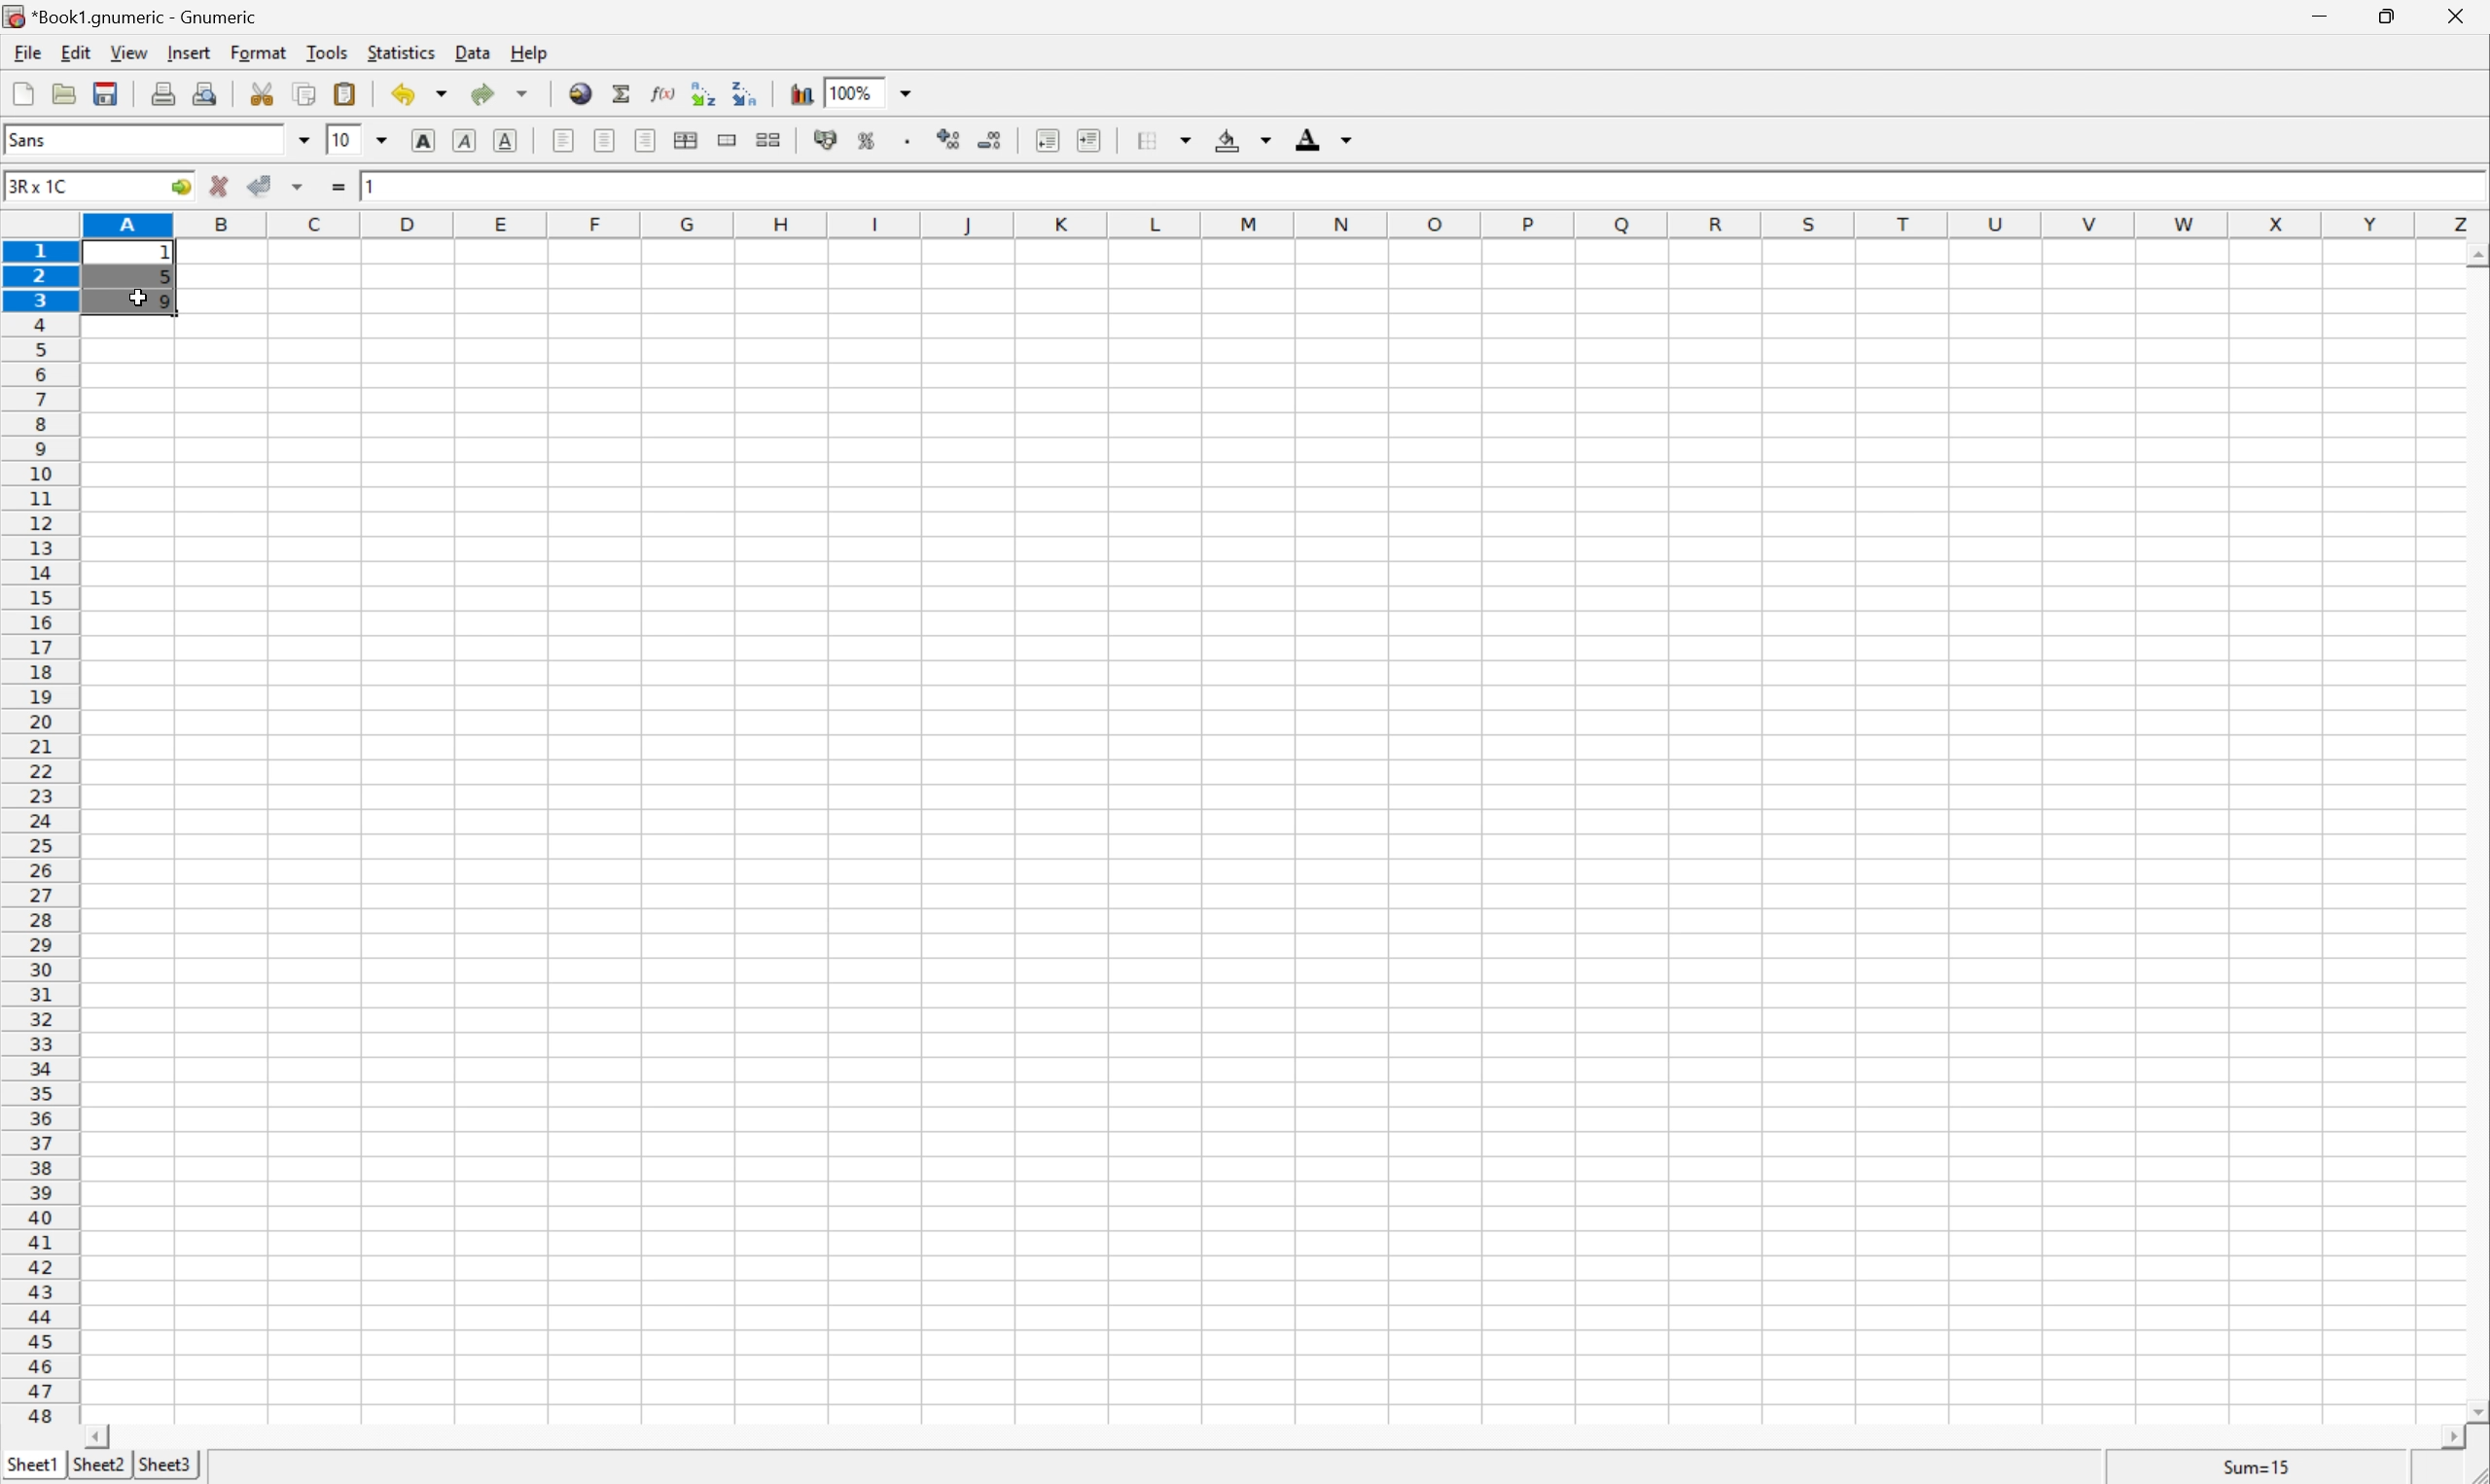 The width and height of the screenshot is (2490, 1484). What do you see at coordinates (988, 139) in the screenshot?
I see `decrease number of decimals displayed` at bounding box center [988, 139].